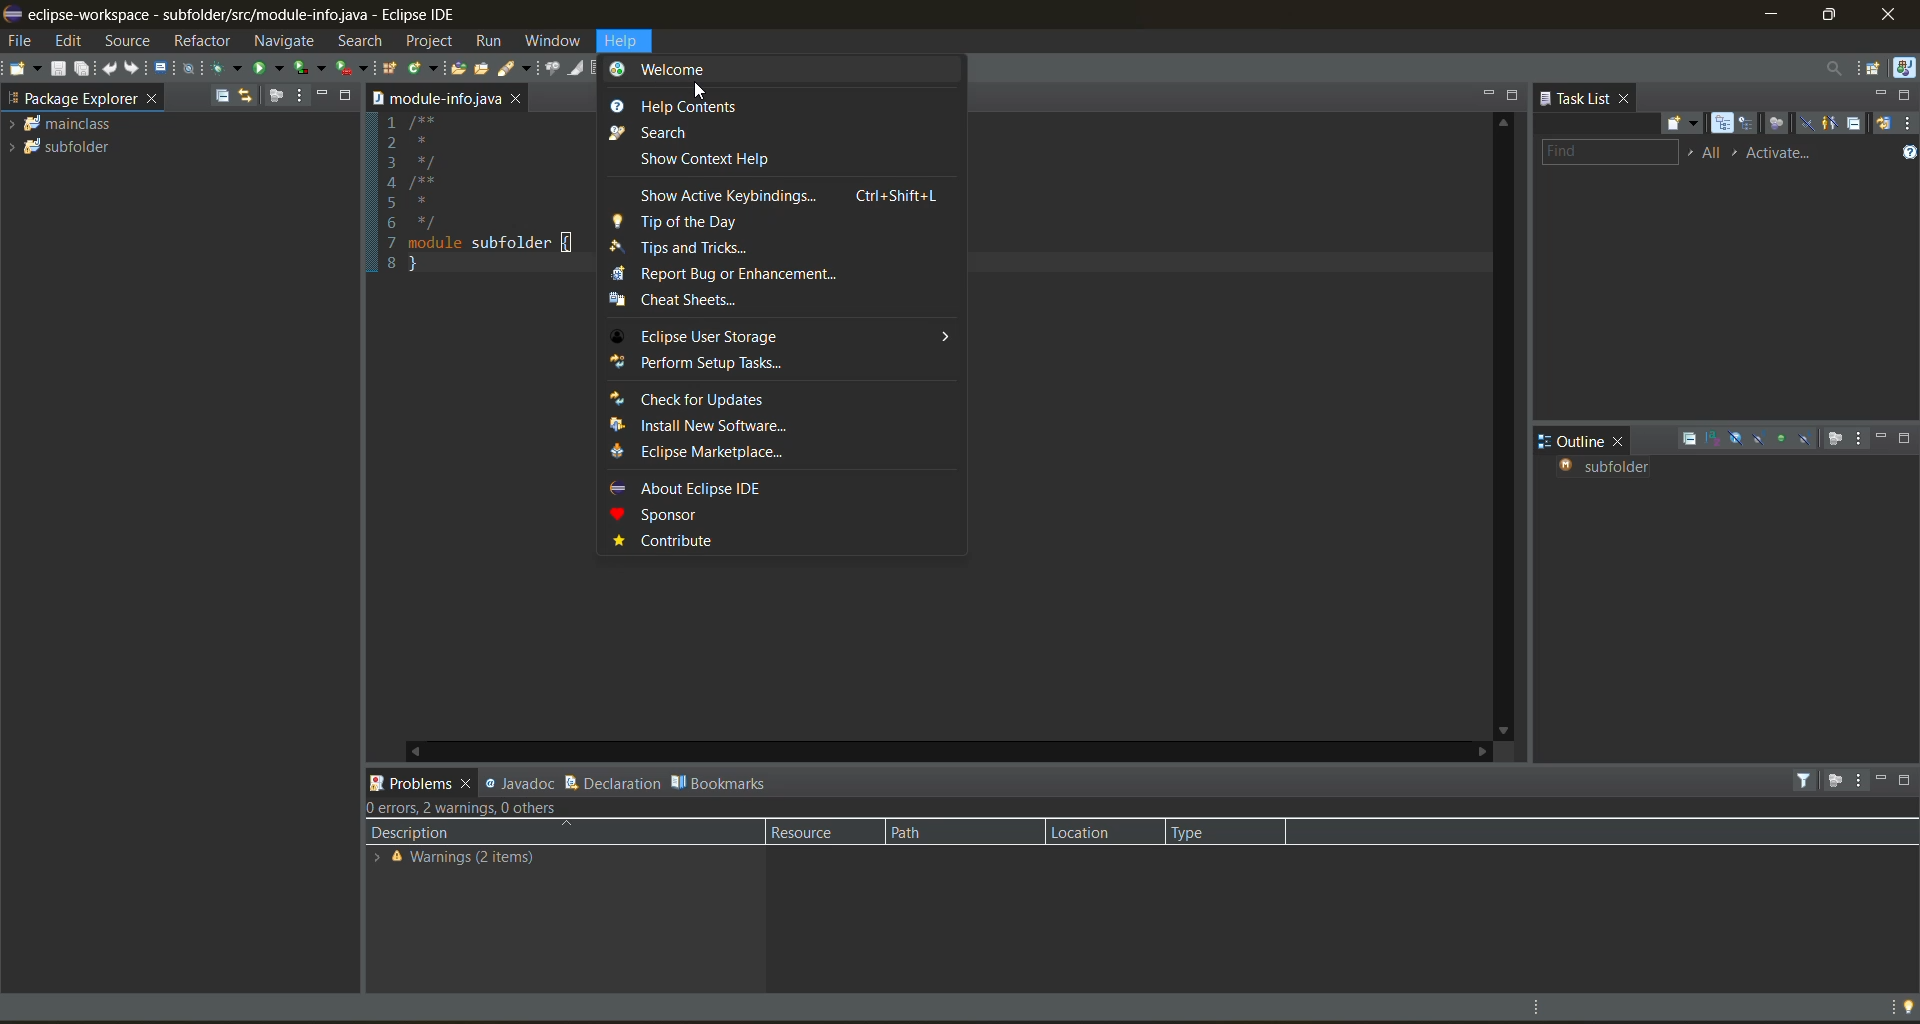 This screenshot has width=1920, height=1024. Describe the element at coordinates (456, 66) in the screenshot. I see `open type` at that location.